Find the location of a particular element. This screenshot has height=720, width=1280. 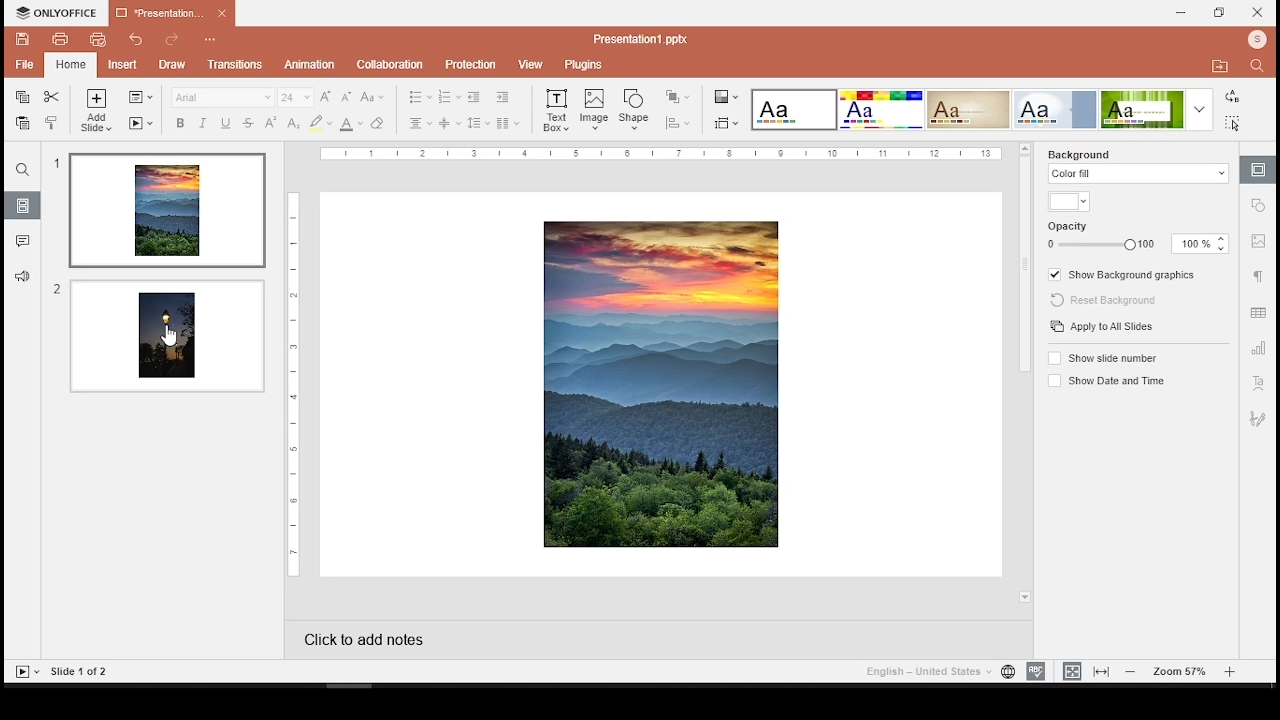

click to add notes is located at coordinates (384, 639).